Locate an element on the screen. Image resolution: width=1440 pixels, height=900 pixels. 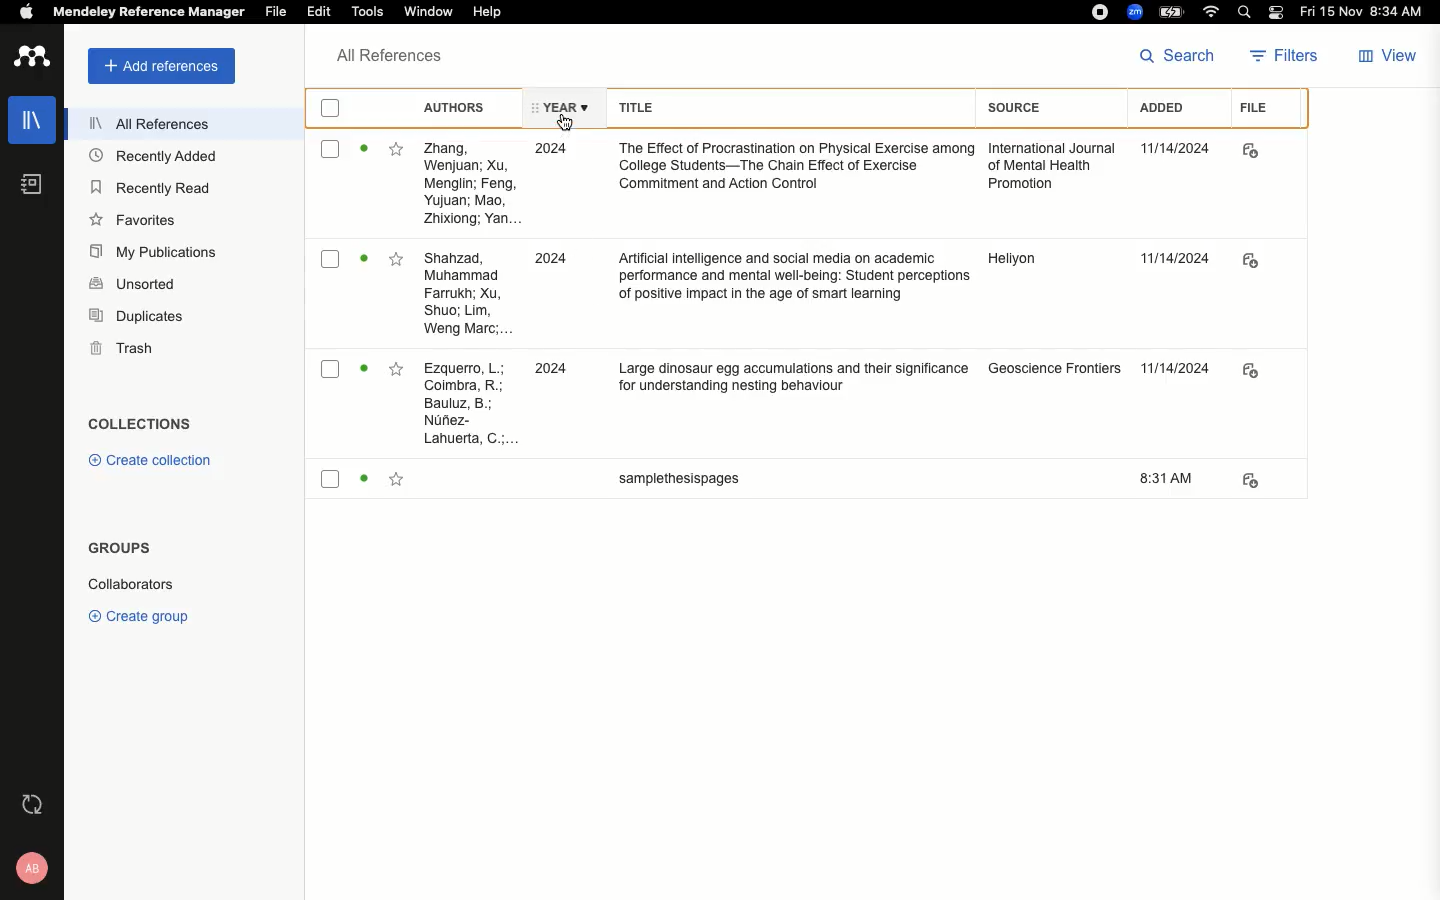
titlle  is located at coordinates (670, 484).